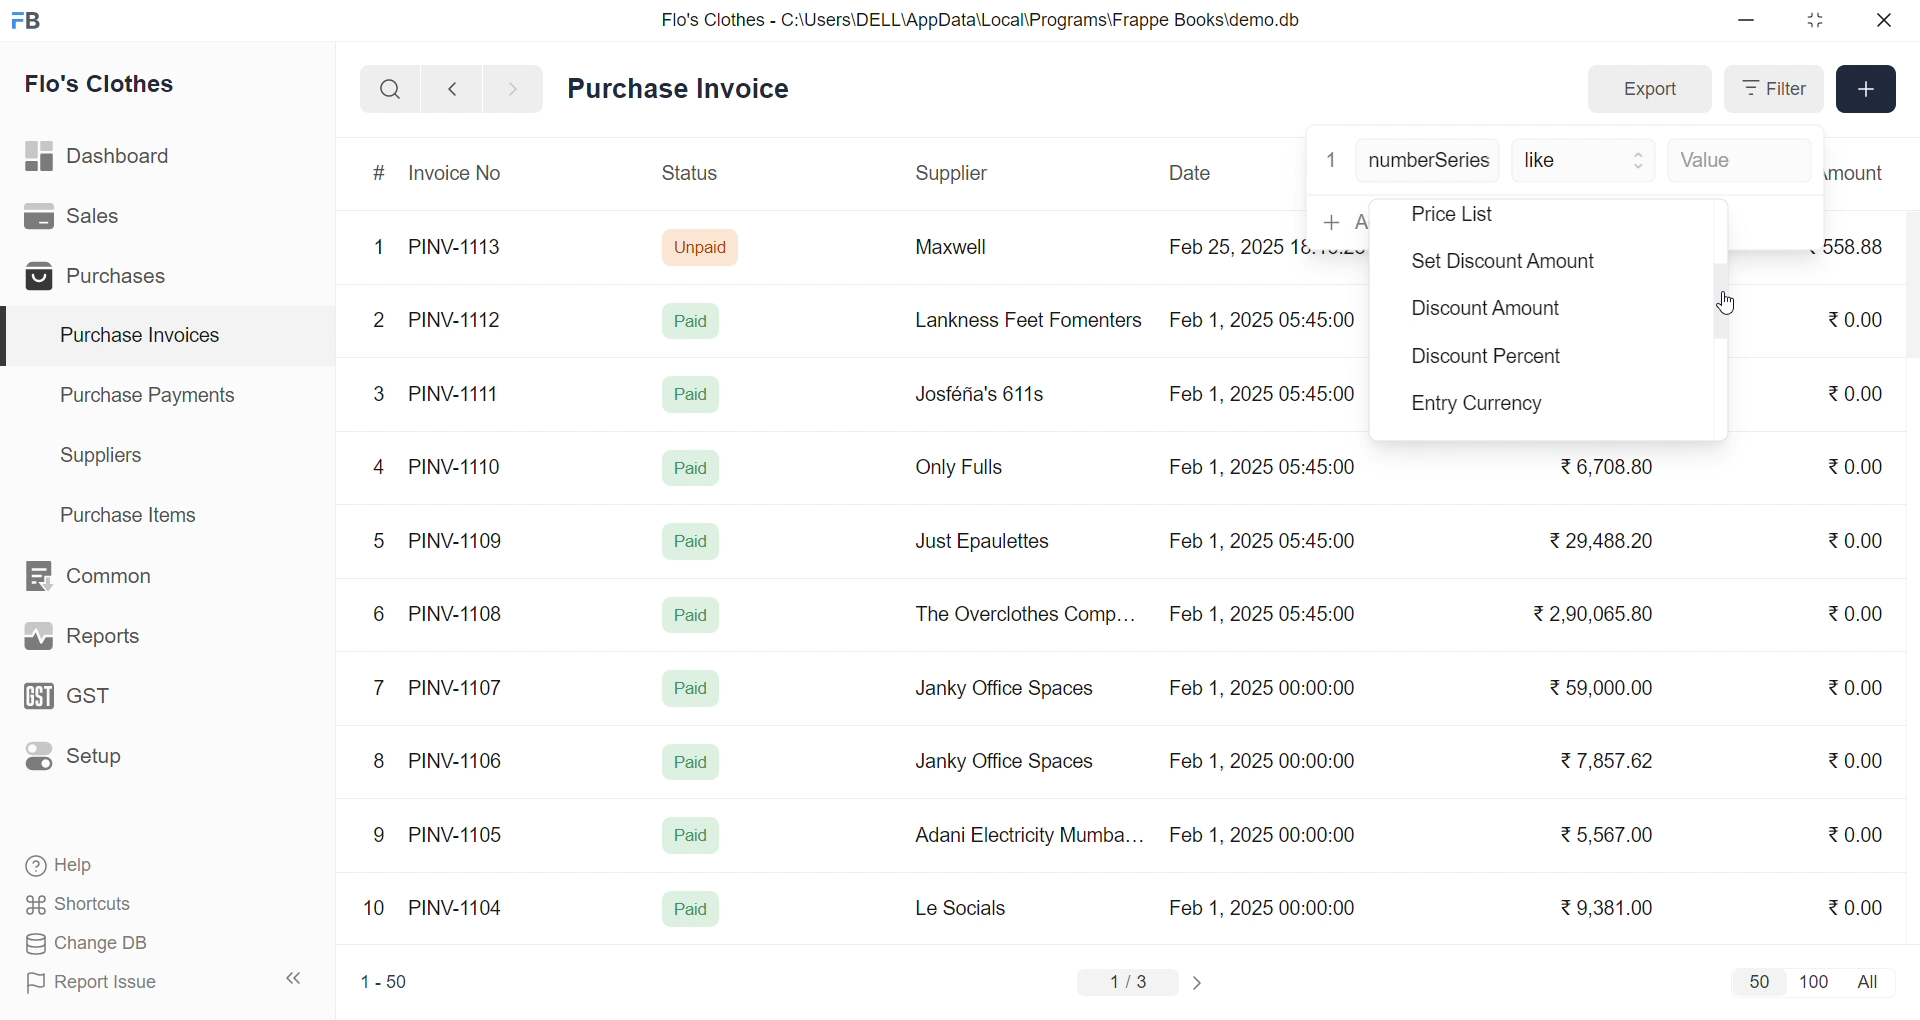 Image resolution: width=1920 pixels, height=1020 pixels. Describe the element at coordinates (104, 702) in the screenshot. I see `GST` at that location.